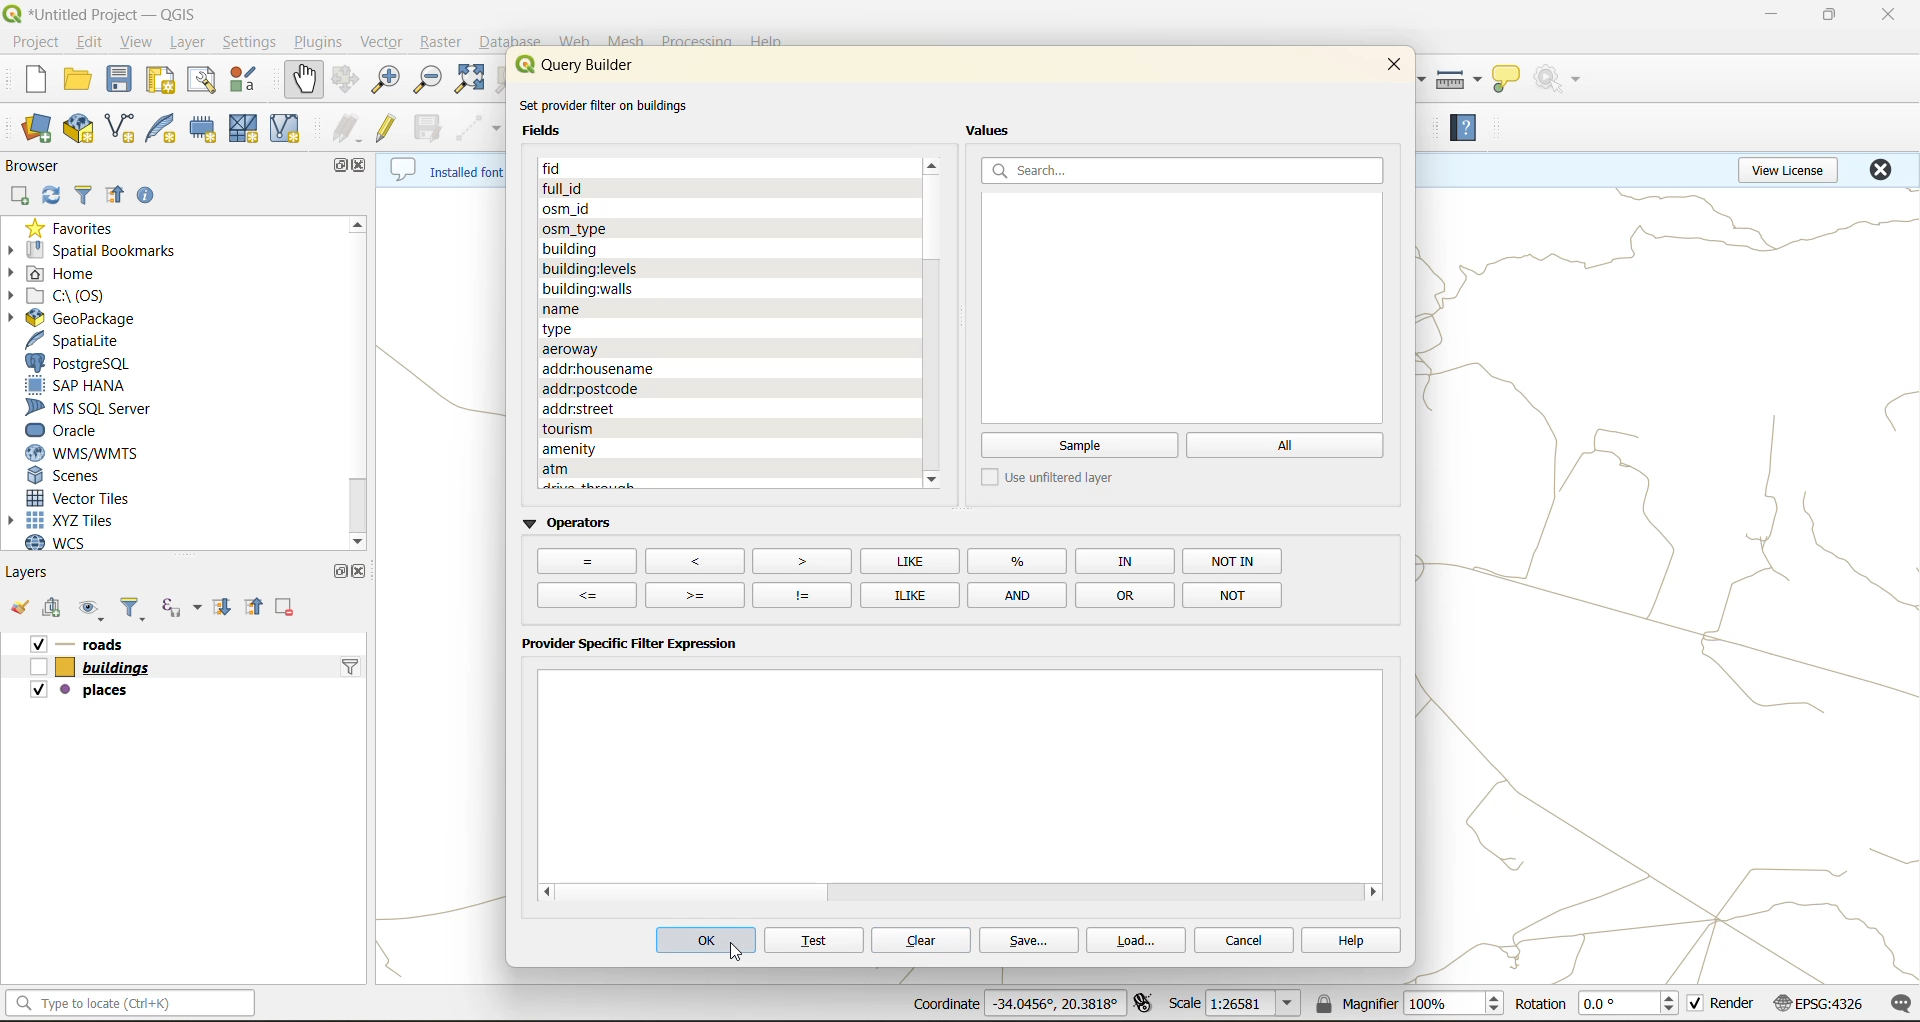 The height and width of the screenshot is (1022, 1920). I want to click on metadata, so click(443, 172).